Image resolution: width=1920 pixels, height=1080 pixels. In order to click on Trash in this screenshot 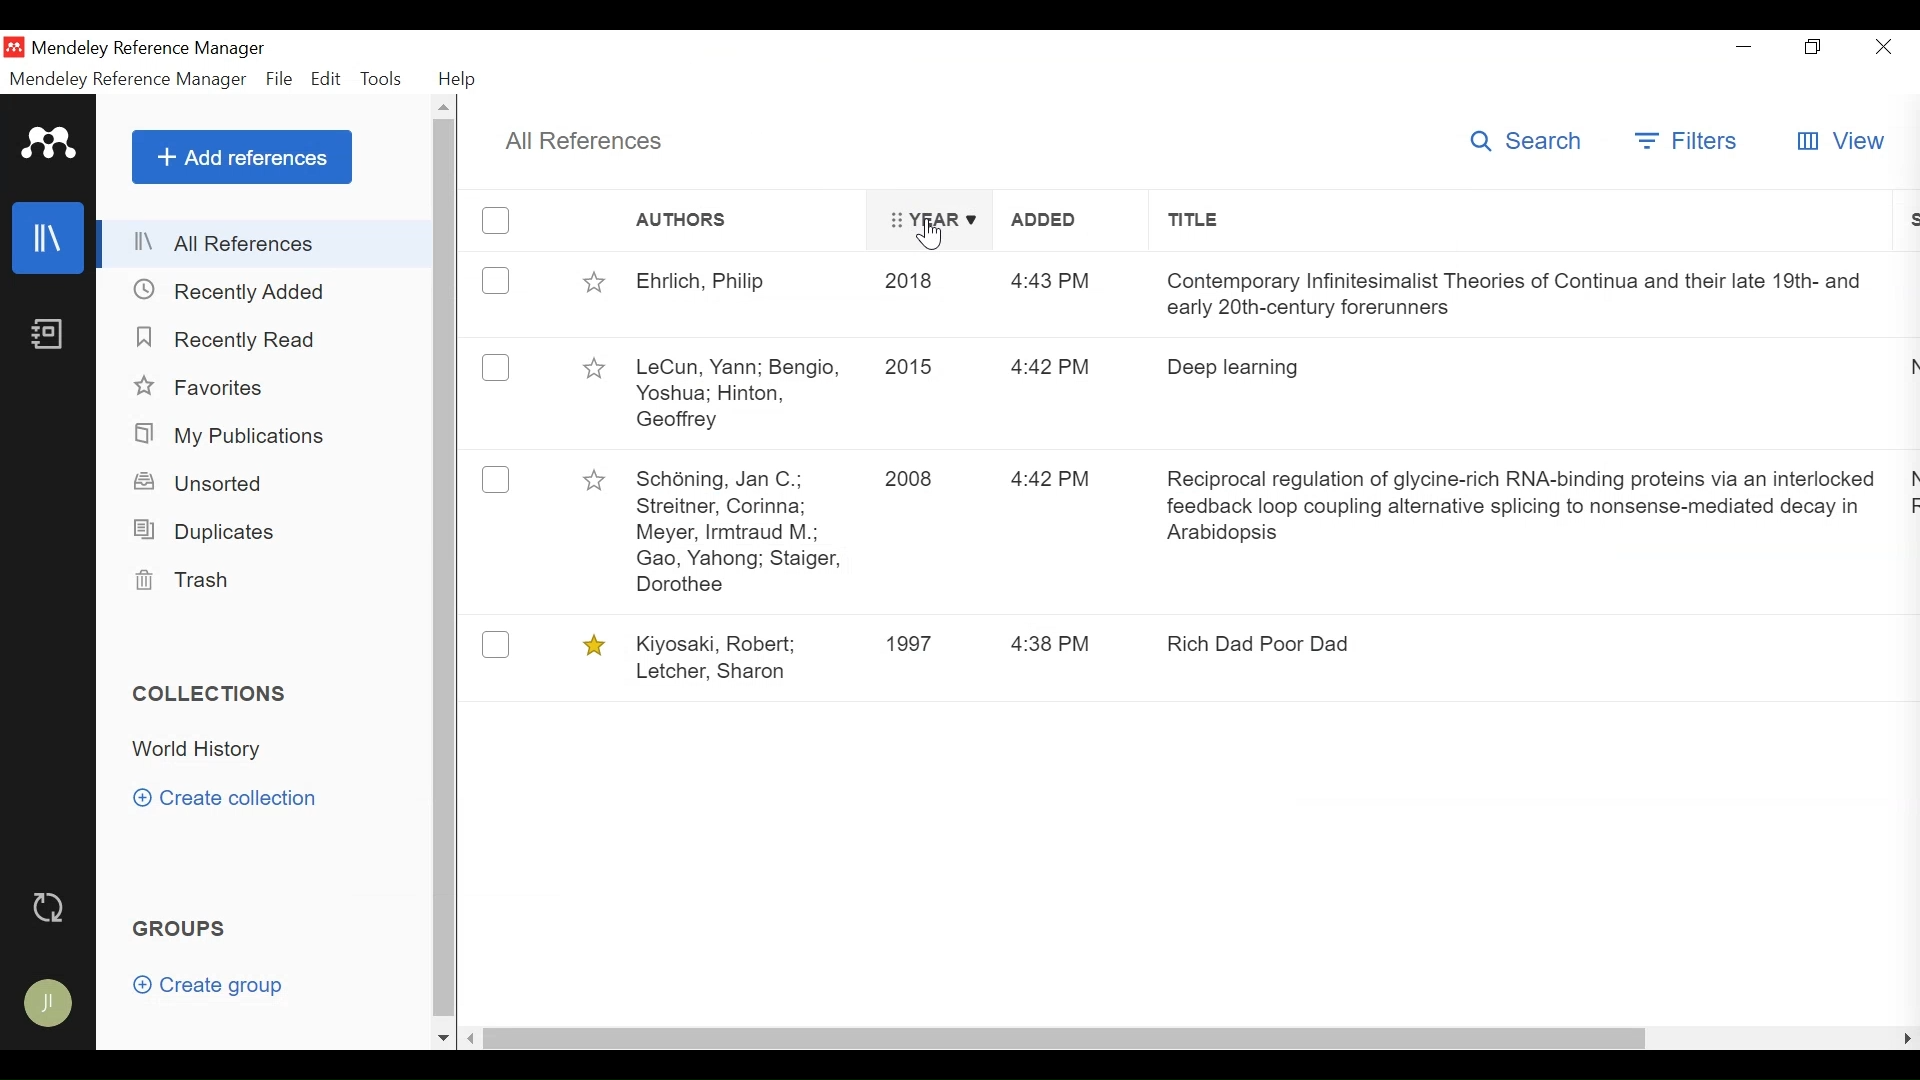, I will do `click(193, 580)`.